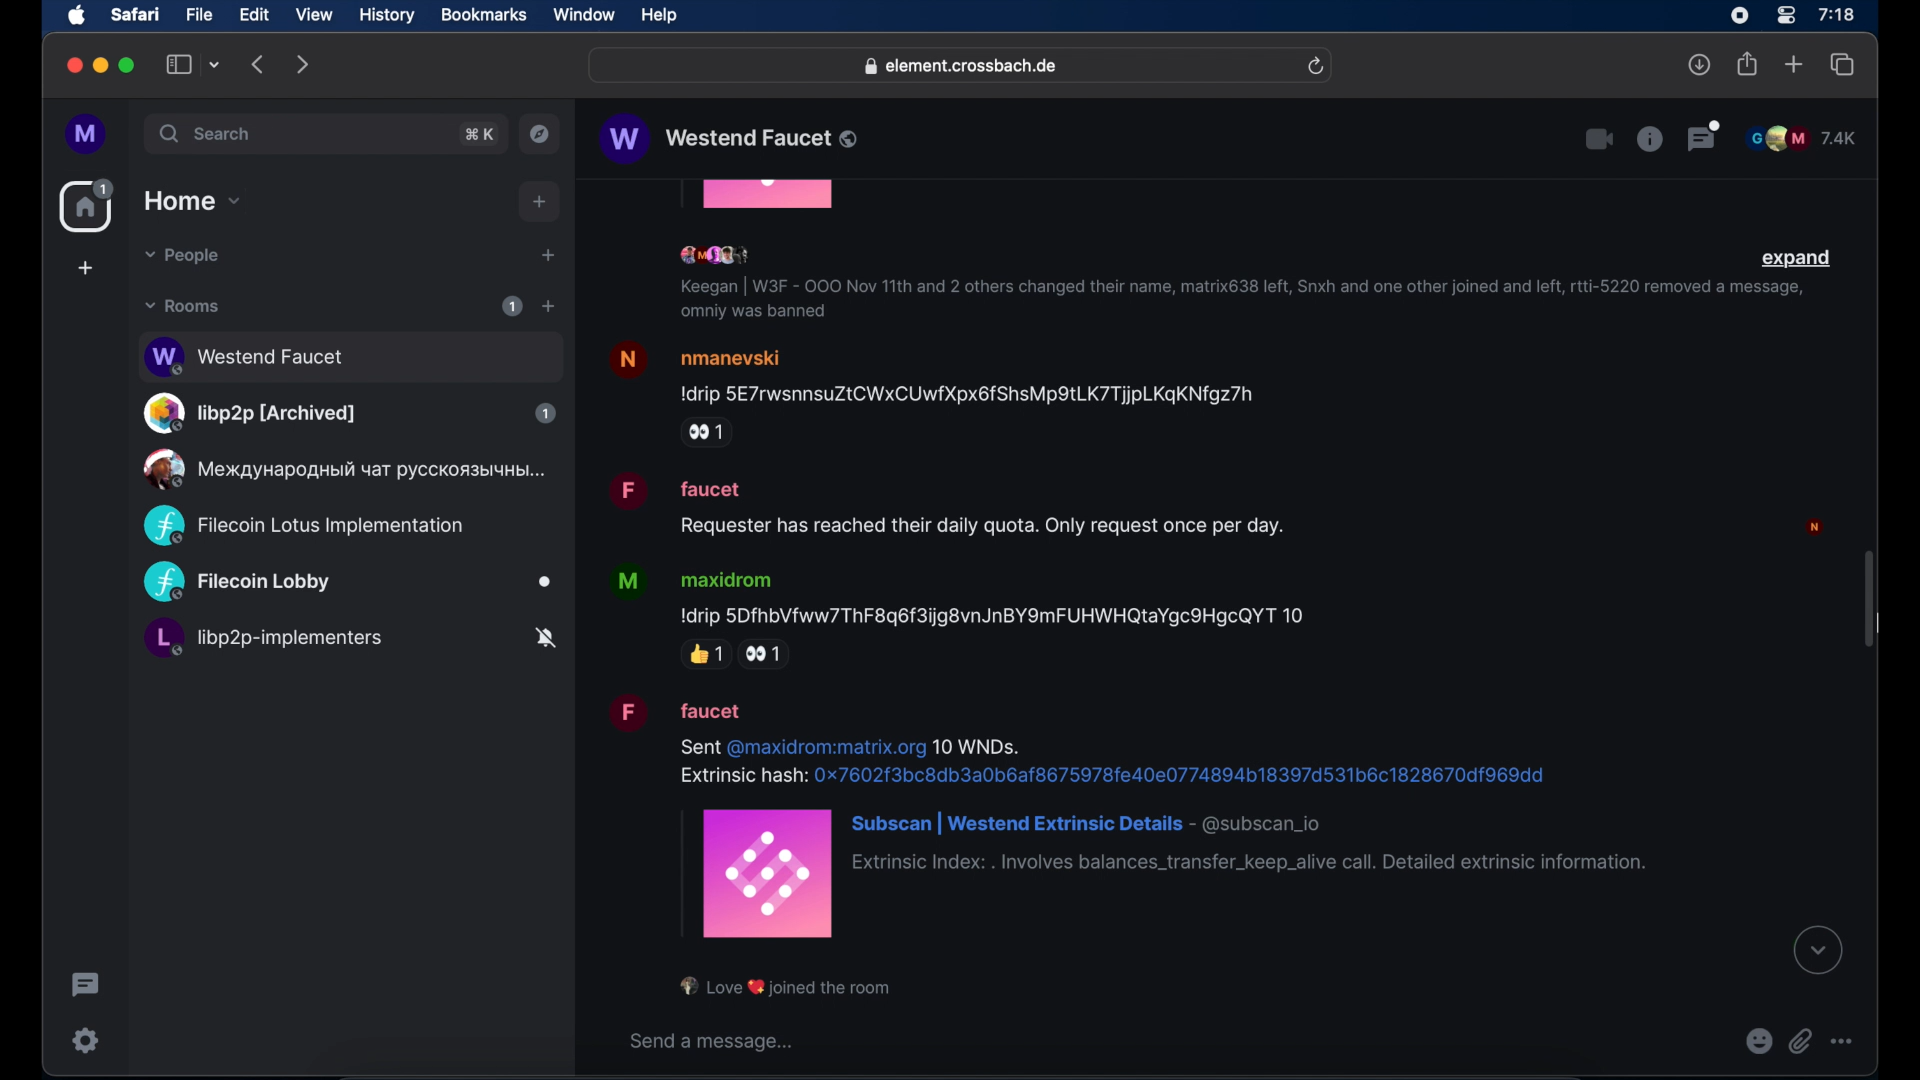 The image size is (1920, 1080). I want to click on backward, so click(259, 64).